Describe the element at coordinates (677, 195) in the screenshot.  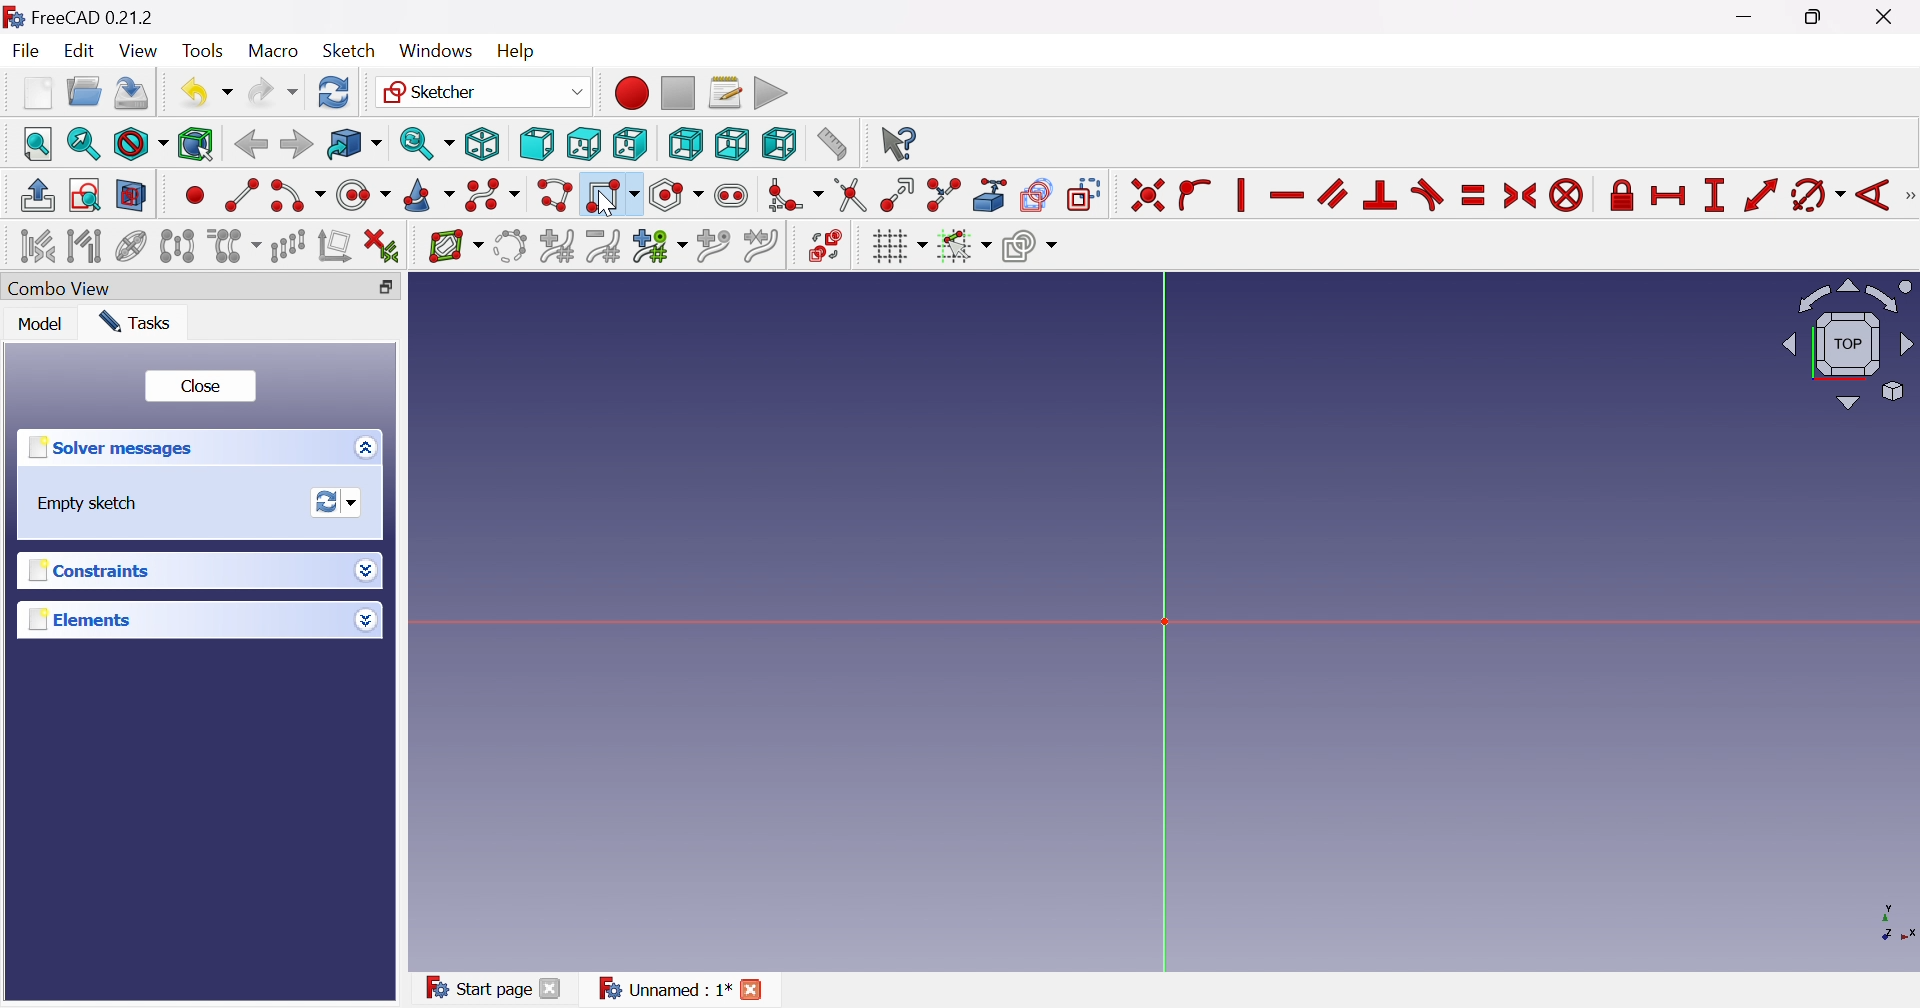
I see `Create regular polygon` at that location.